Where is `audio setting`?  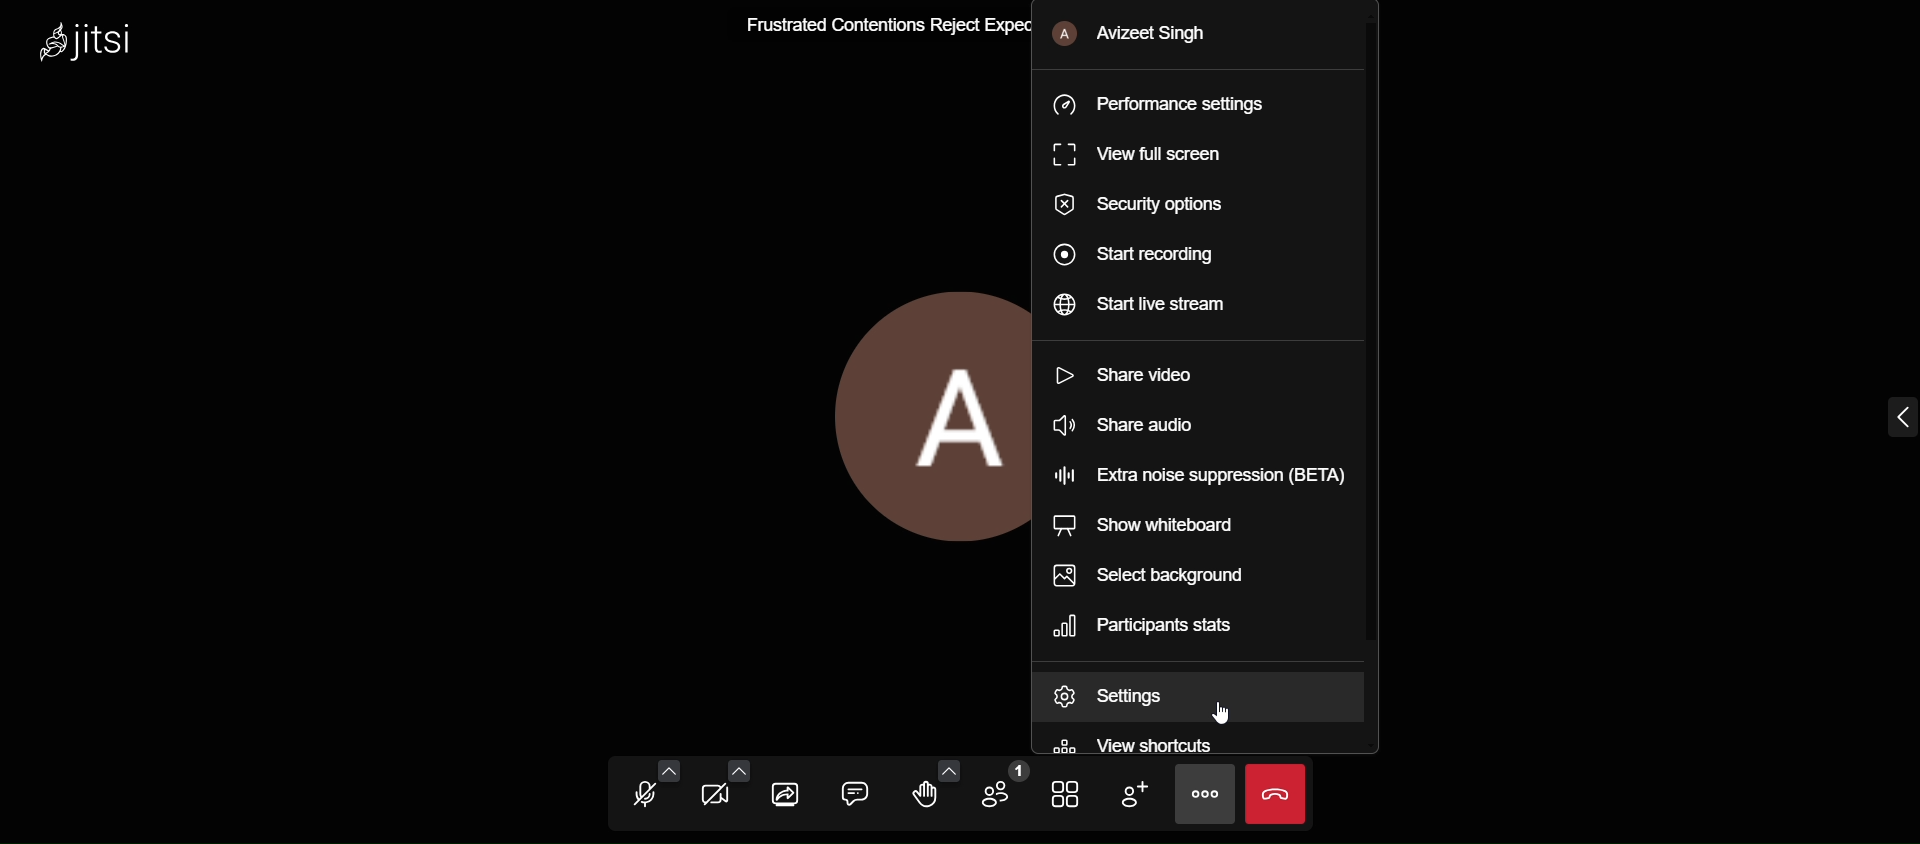 audio setting is located at coordinates (665, 758).